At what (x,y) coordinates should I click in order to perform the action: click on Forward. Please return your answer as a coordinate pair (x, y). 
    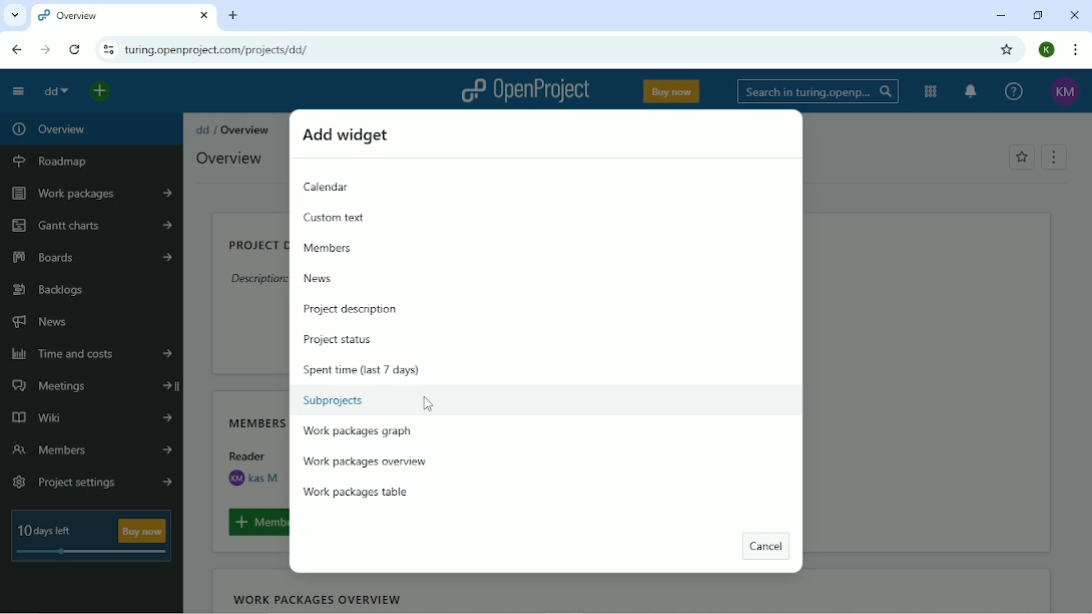
    Looking at the image, I should click on (46, 50).